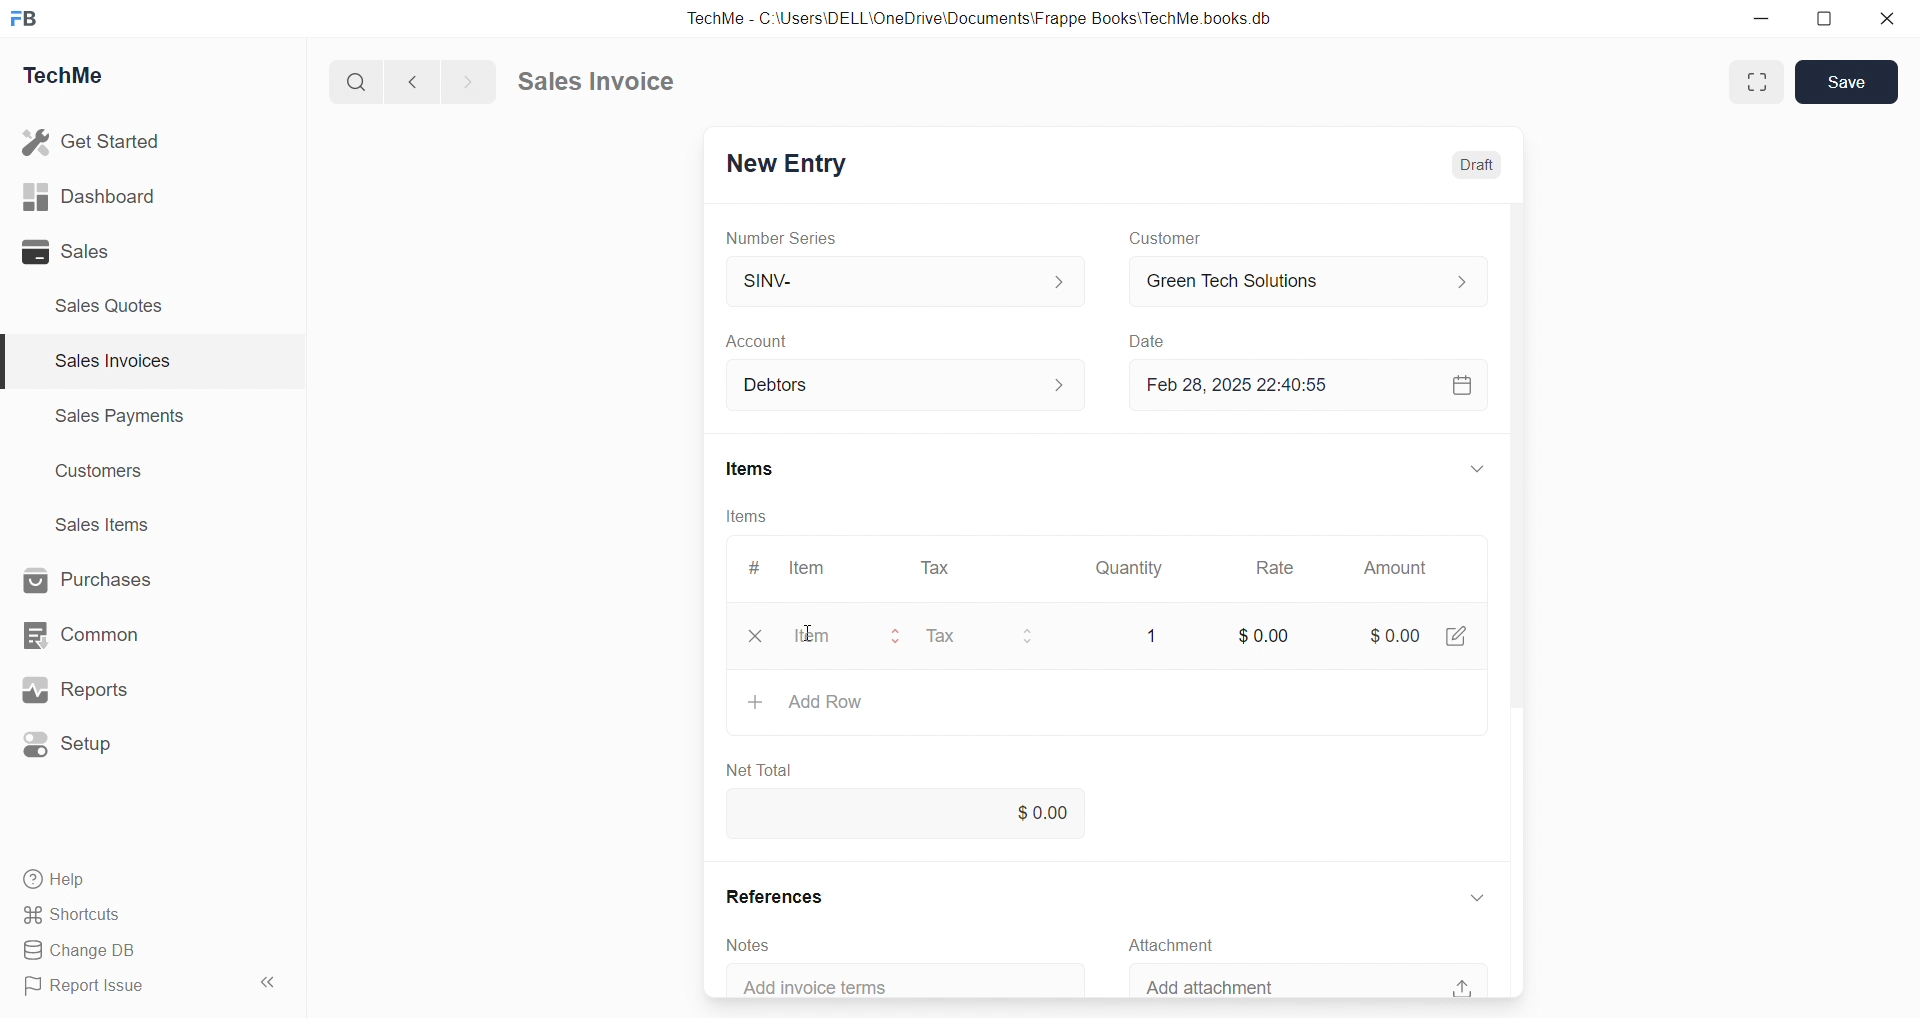 Image resolution: width=1920 pixels, height=1018 pixels. I want to click on TechMe, so click(64, 76).